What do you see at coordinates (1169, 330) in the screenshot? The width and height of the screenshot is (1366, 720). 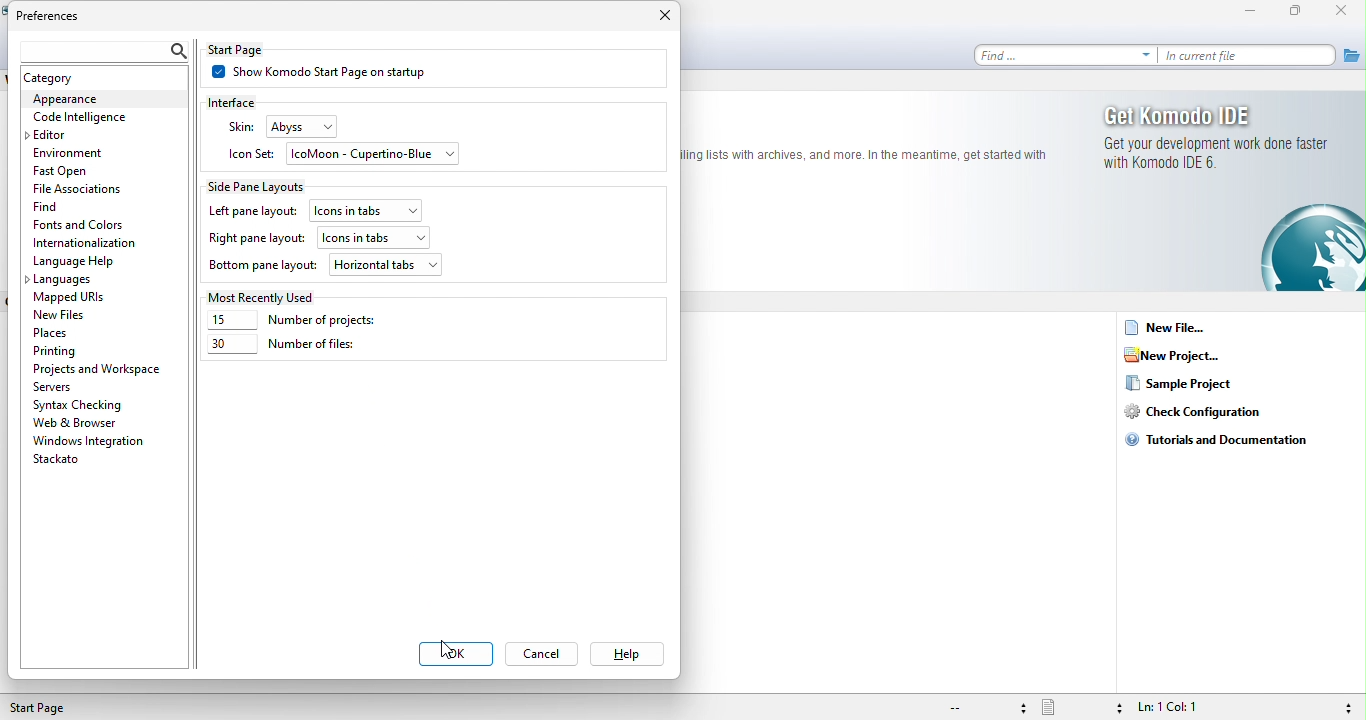 I see `new file` at bounding box center [1169, 330].